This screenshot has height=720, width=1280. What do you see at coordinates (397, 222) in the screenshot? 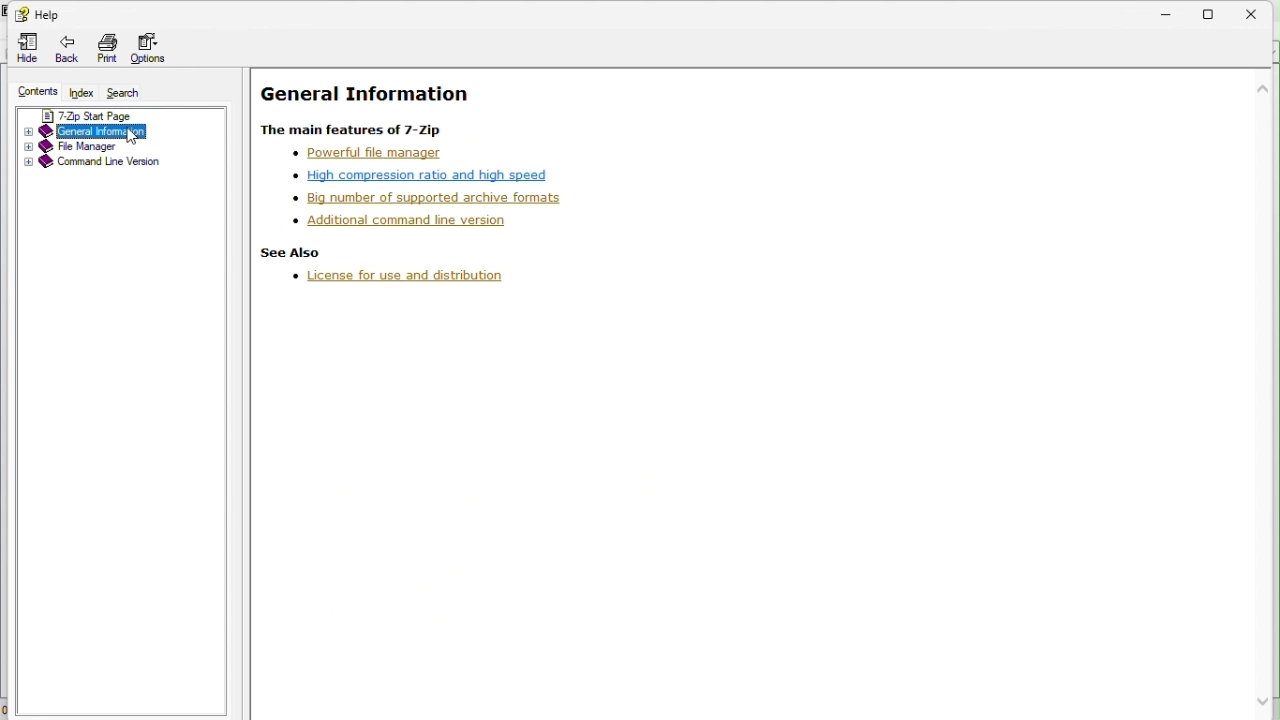
I see `Additional command line version` at bounding box center [397, 222].